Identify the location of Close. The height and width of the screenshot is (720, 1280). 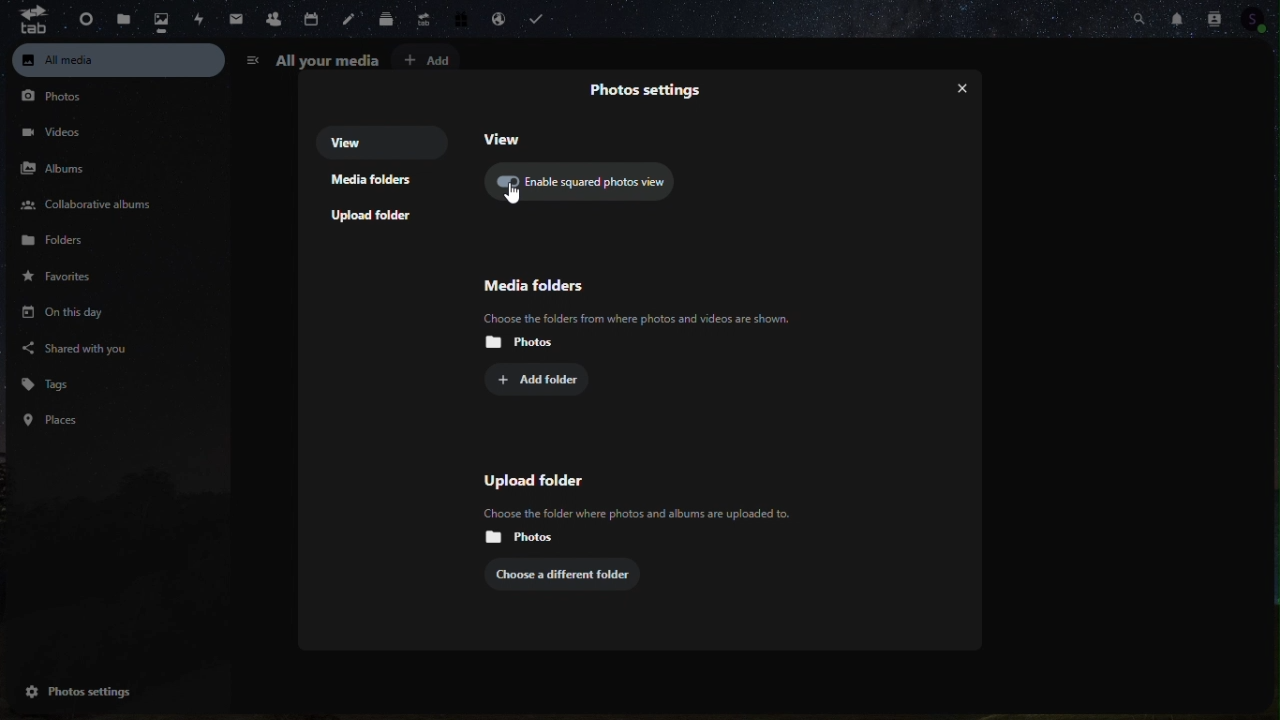
(956, 81).